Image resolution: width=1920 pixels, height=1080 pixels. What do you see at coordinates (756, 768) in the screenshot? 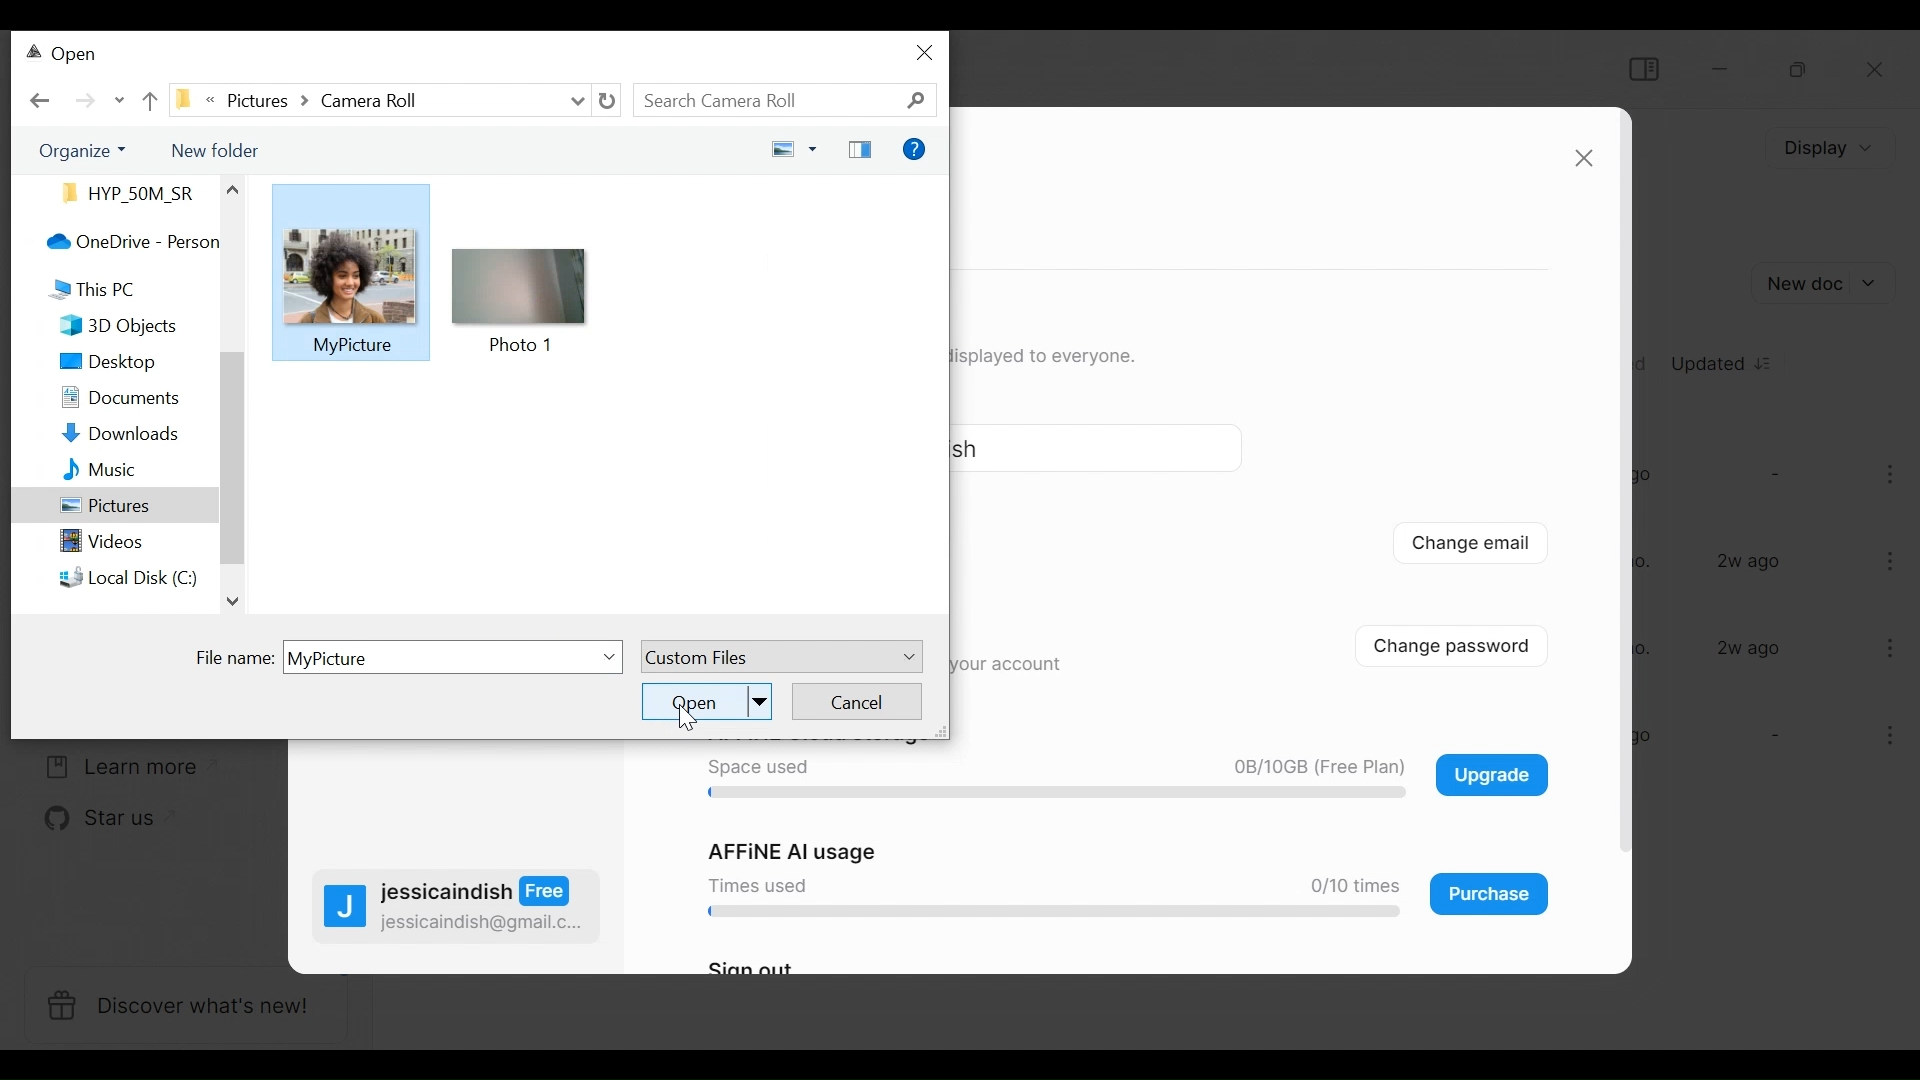
I see `Space used` at bounding box center [756, 768].